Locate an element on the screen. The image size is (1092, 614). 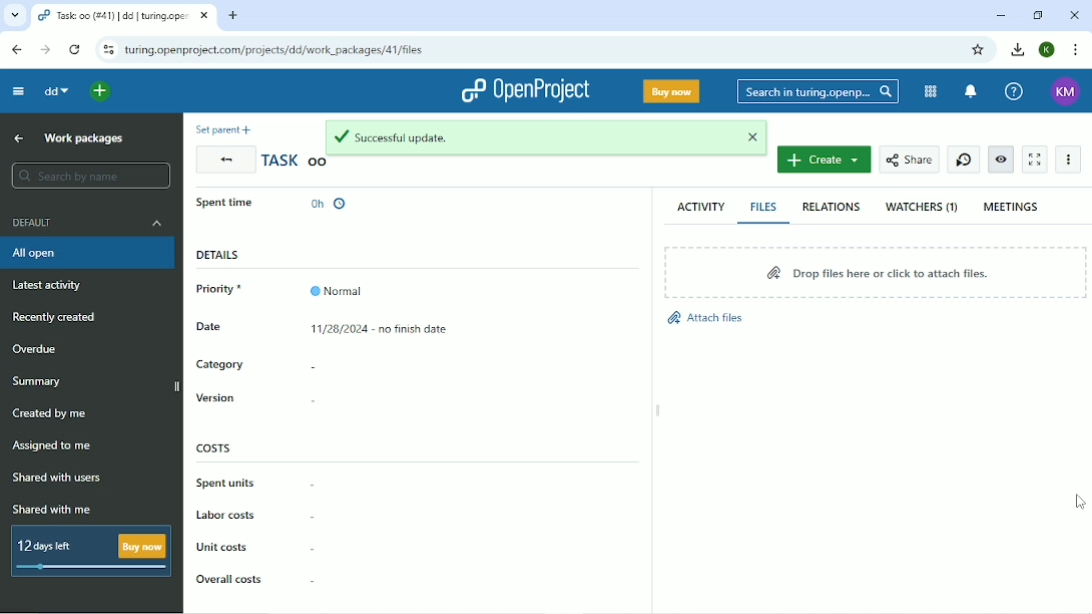
Task oo is located at coordinates (295, 163).